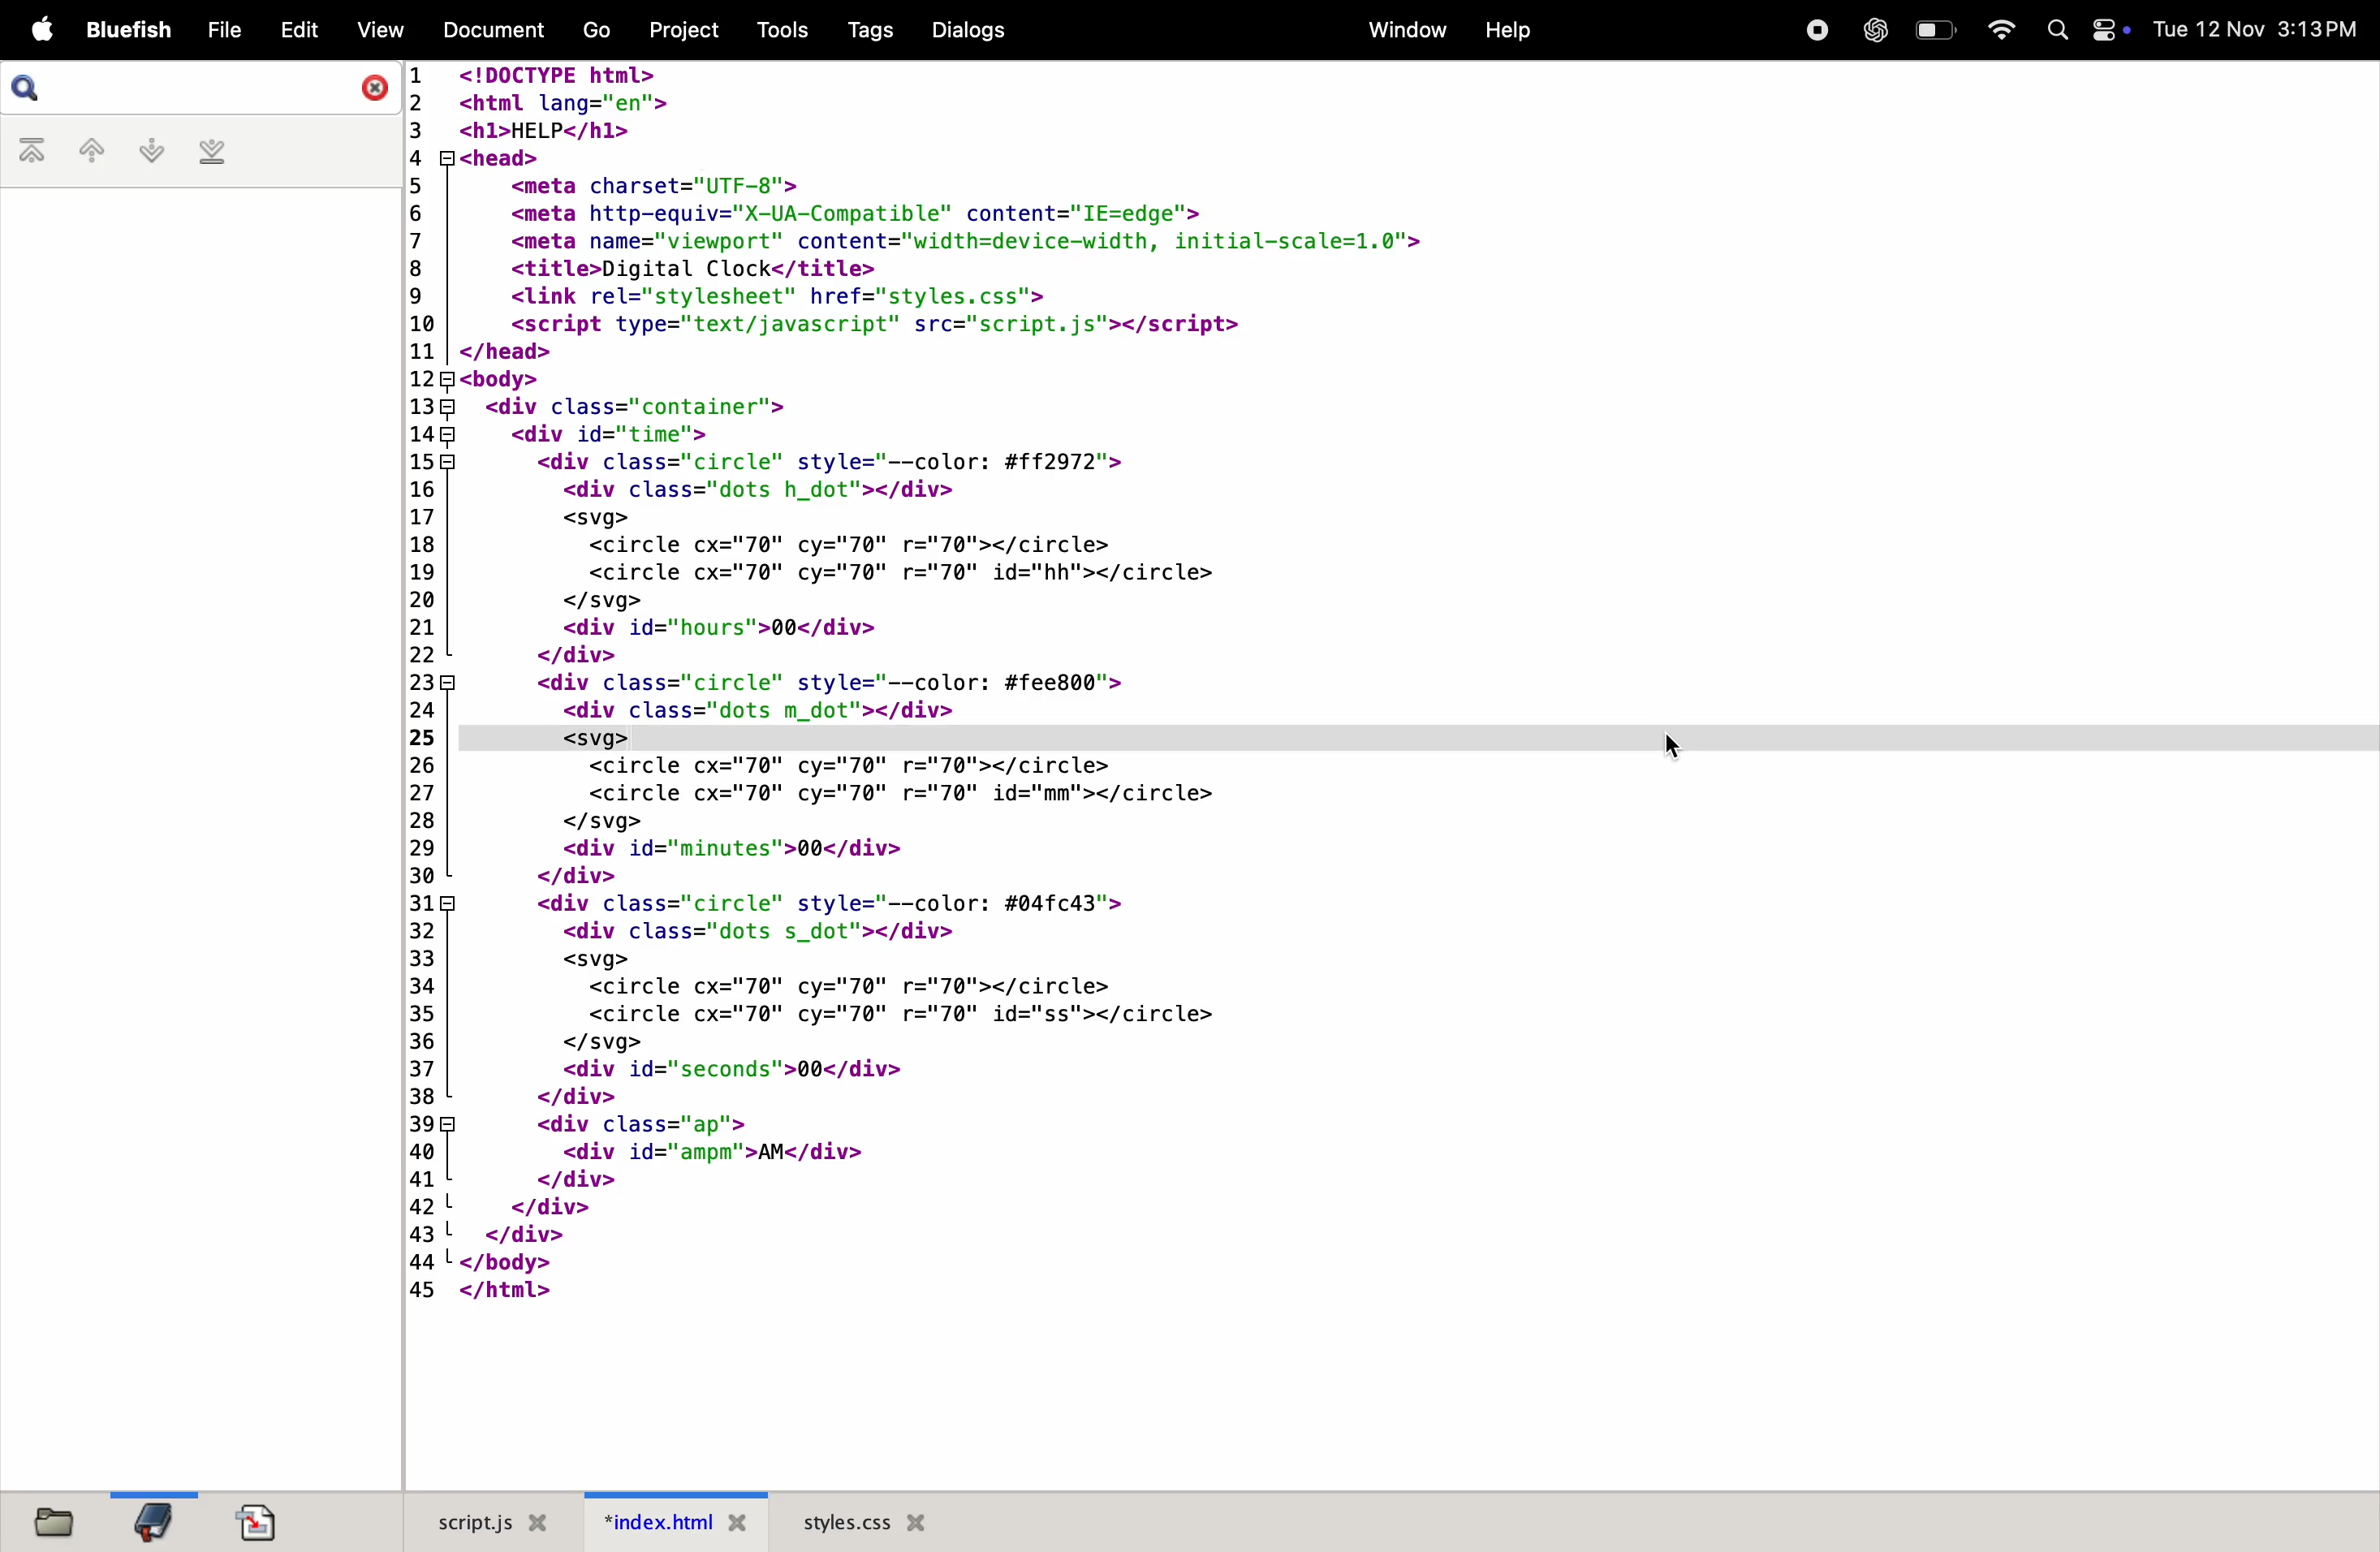  I want to click on window, so click(1400, 30).